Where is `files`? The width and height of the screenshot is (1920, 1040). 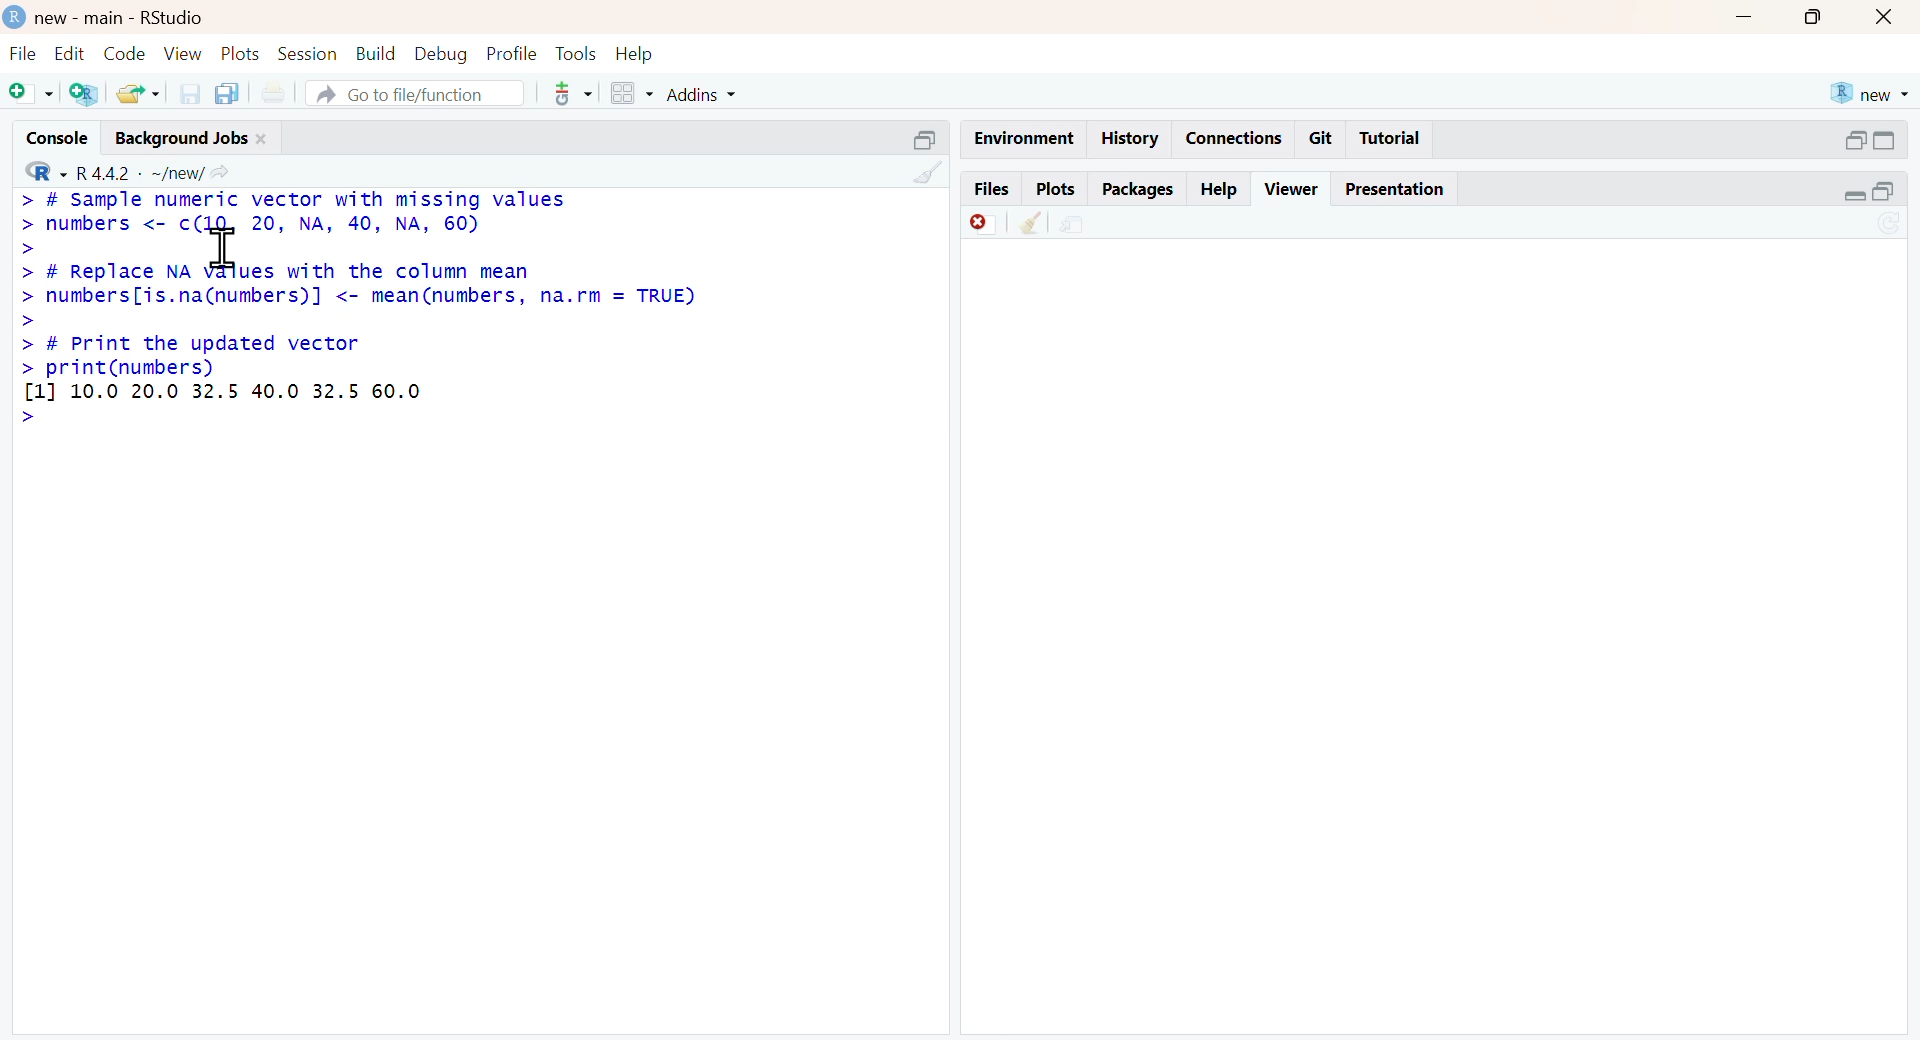
files is located at coordinates (992, 188).